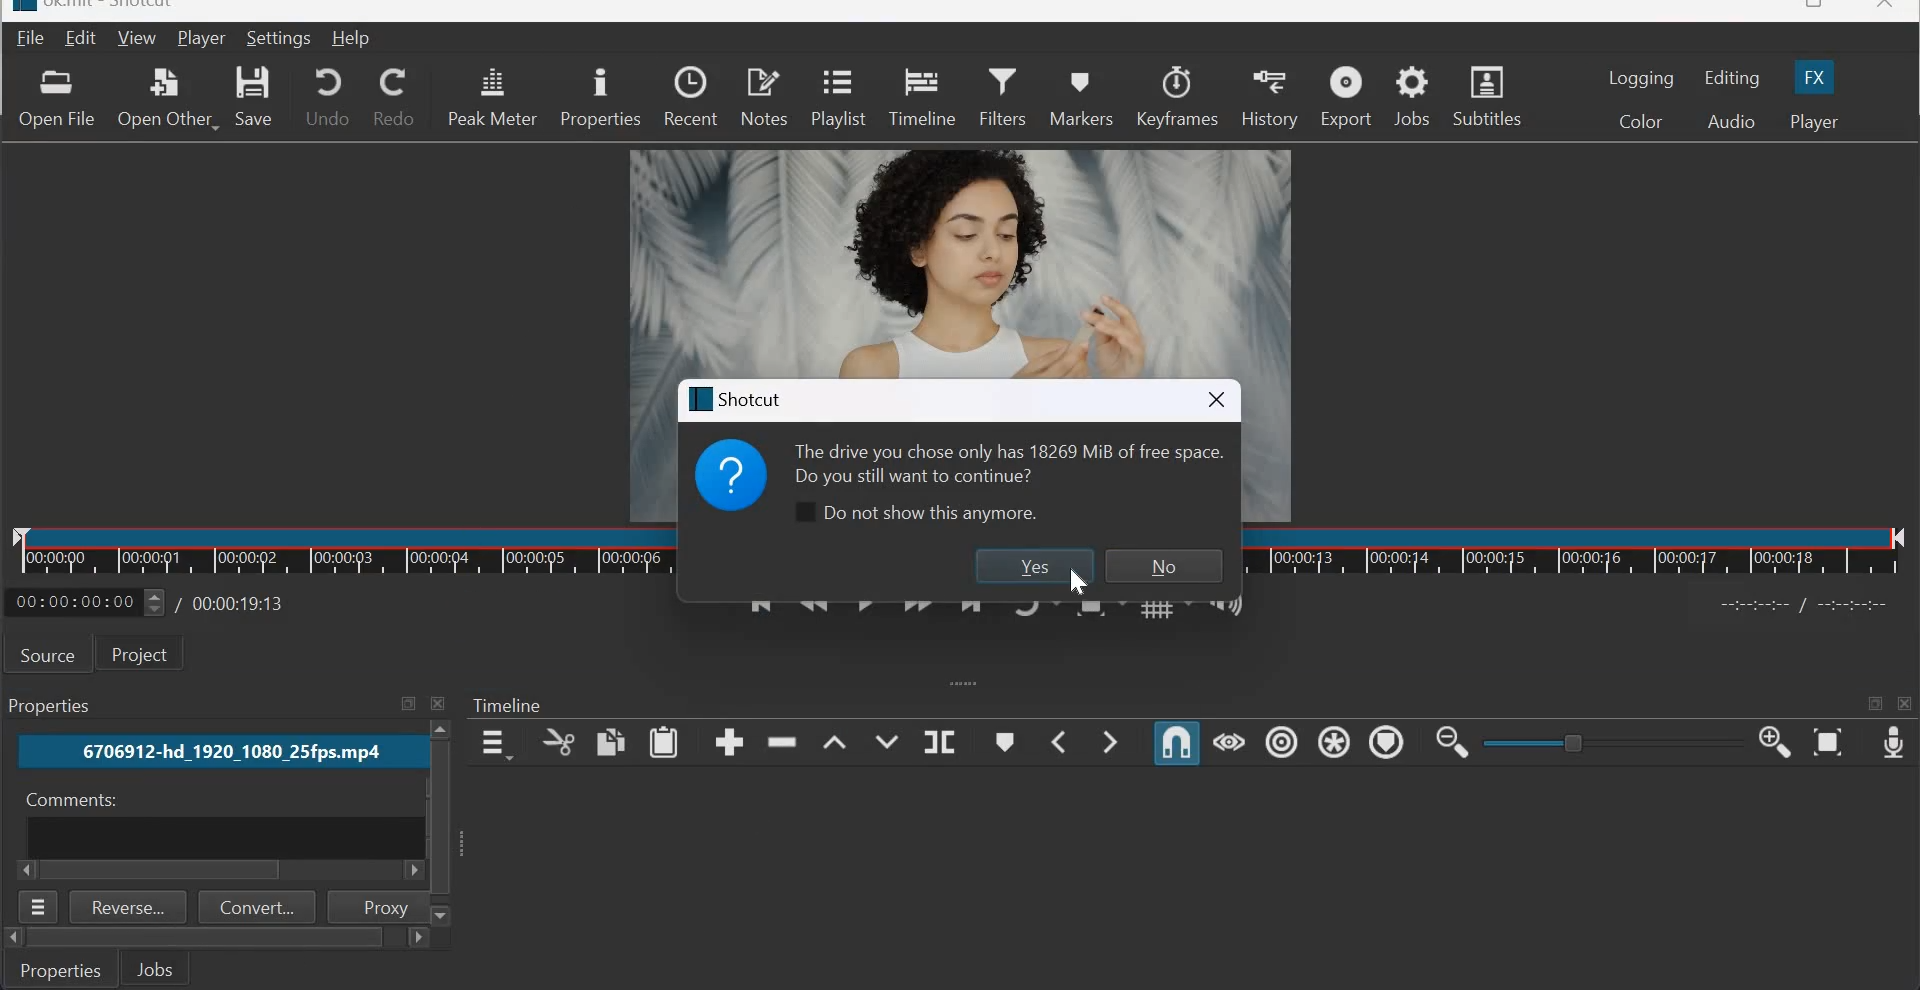 This screenshot has width=1920, height=990. What do you see at coordinates (416, 939) in the screenshot?
I see `scroll right` at bounding box center [416, 939].